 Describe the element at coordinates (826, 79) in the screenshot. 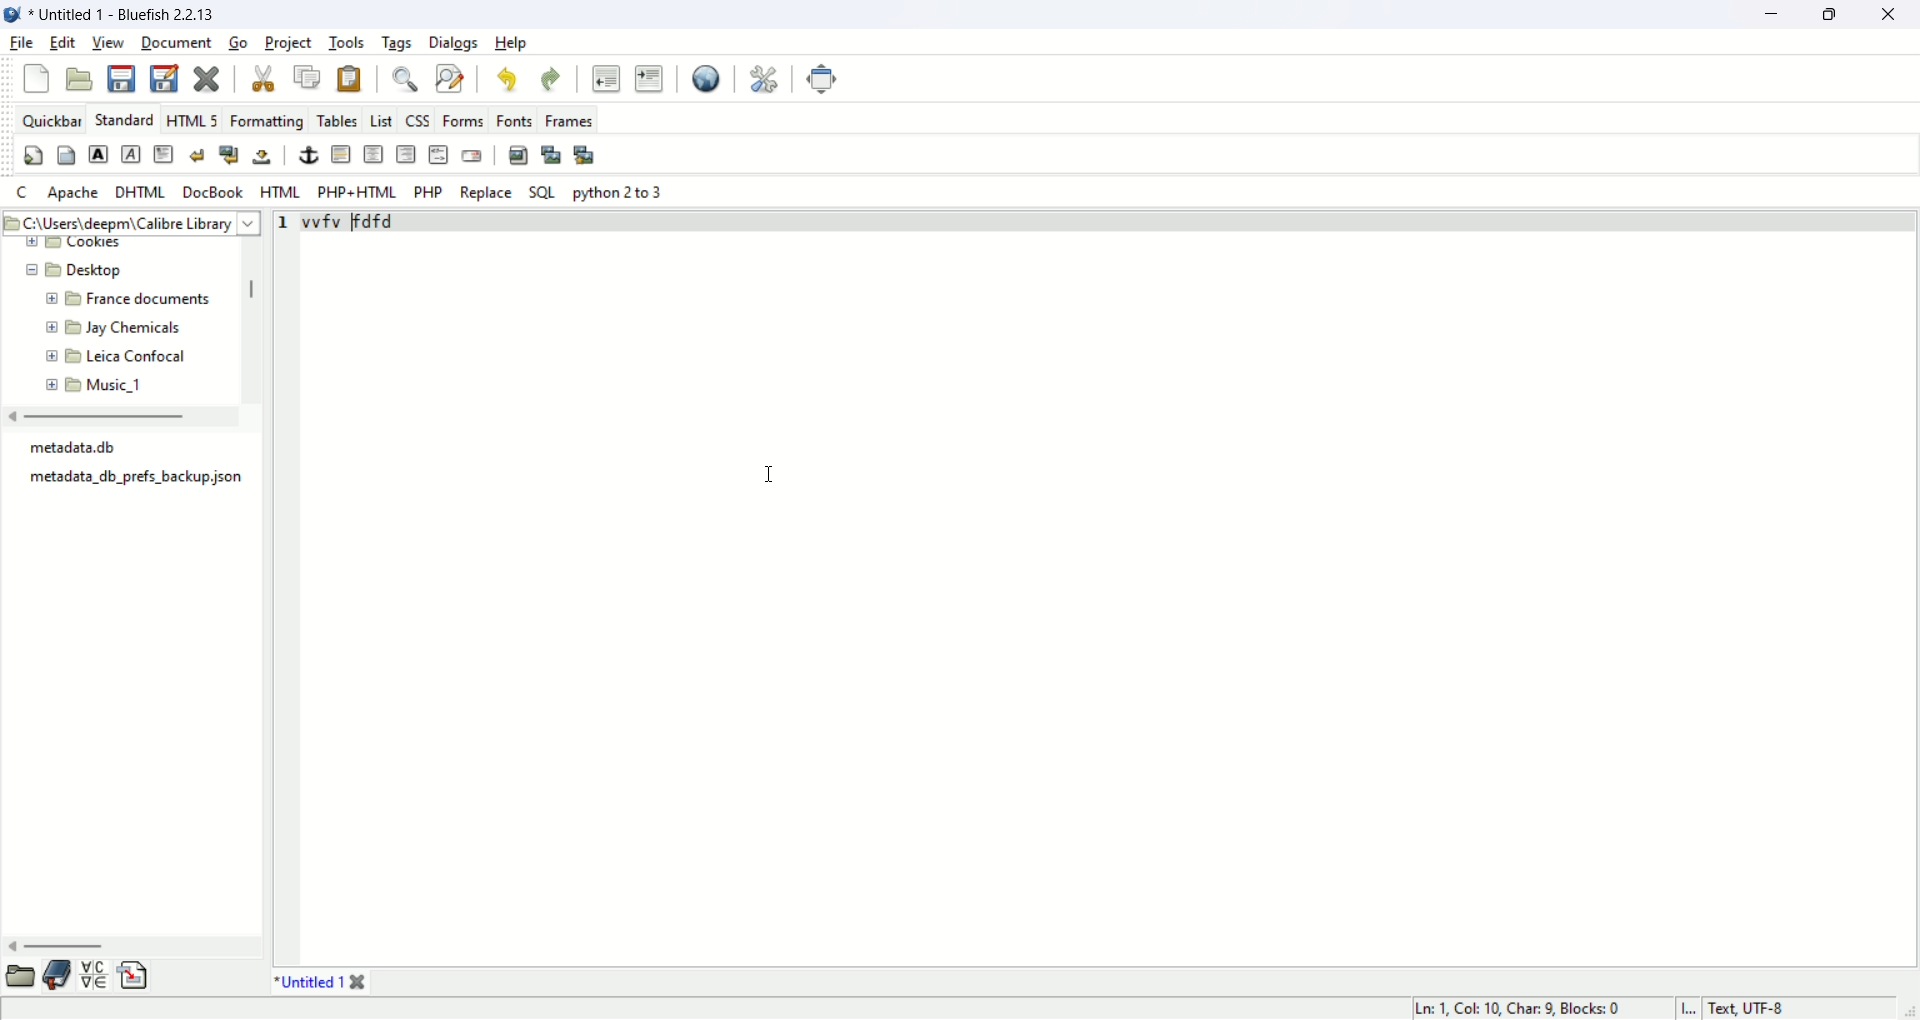

I see `fullscreen` at that location.